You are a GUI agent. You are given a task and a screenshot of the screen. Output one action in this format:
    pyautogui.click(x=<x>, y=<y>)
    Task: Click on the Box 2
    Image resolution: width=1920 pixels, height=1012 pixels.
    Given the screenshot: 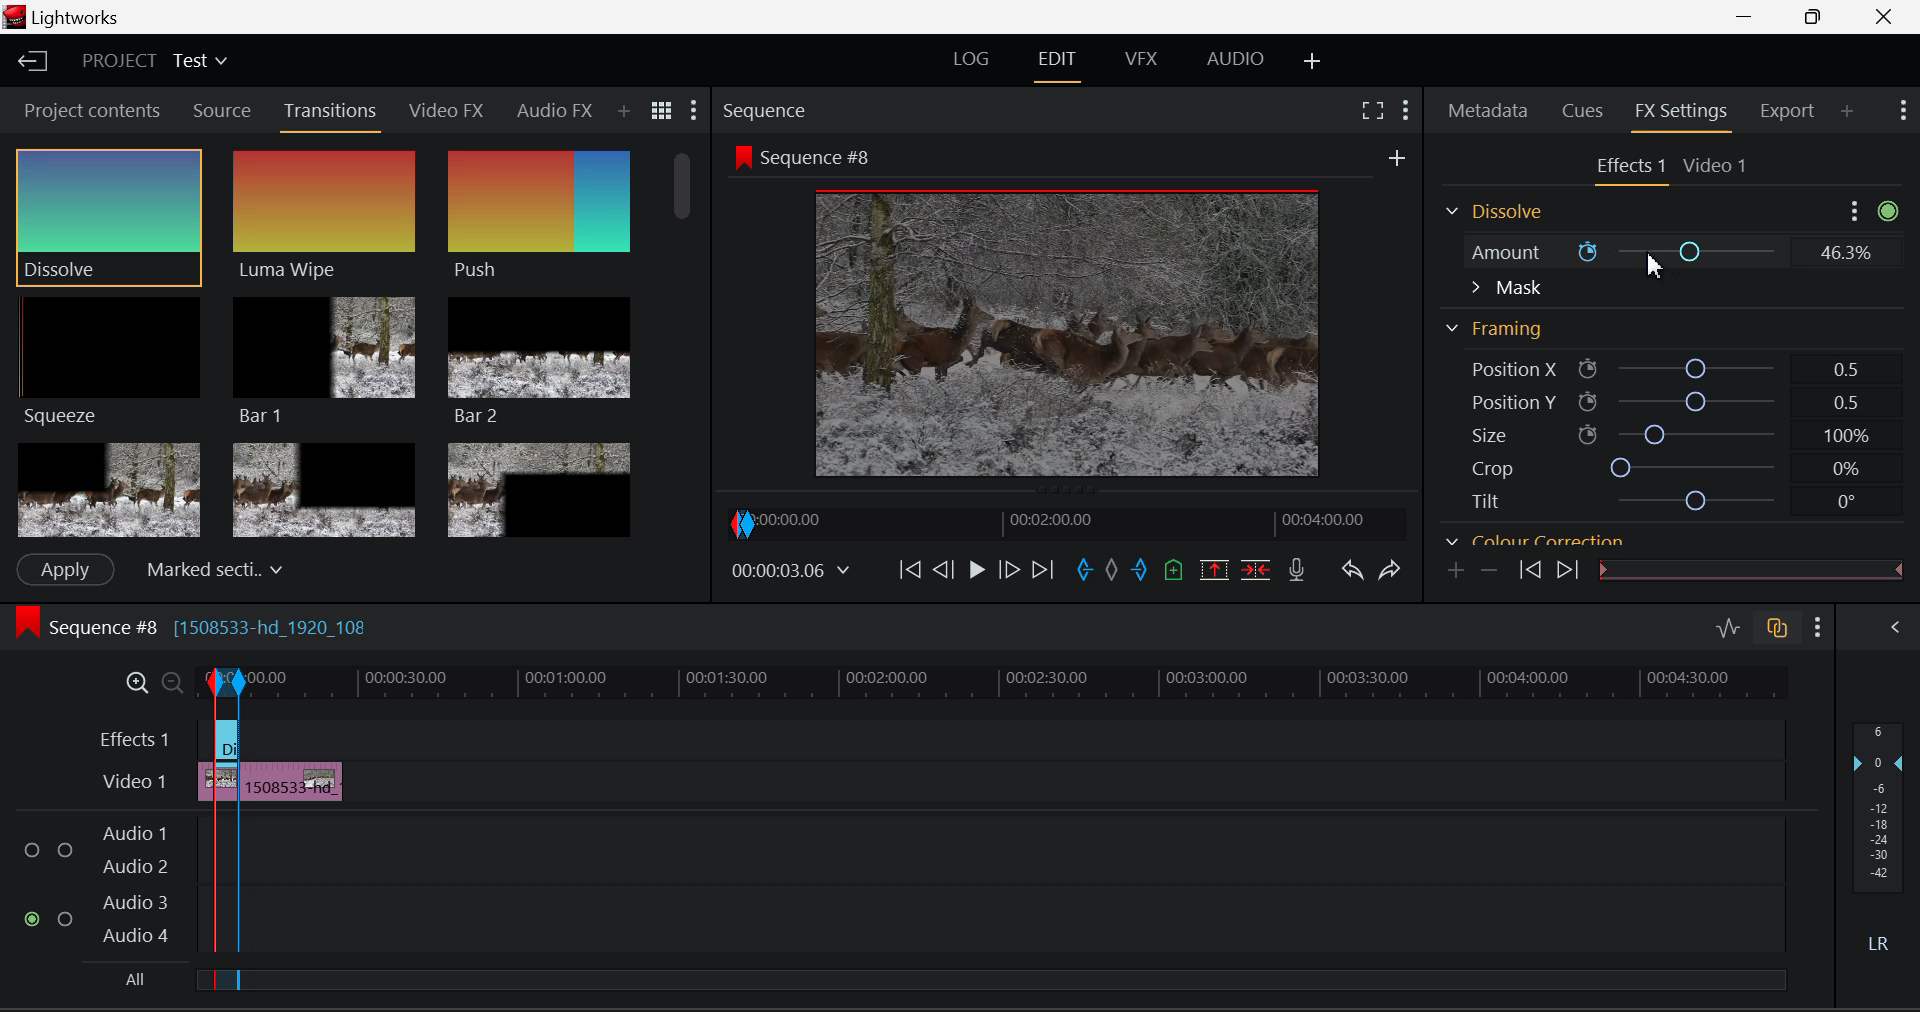 What is the action you would take?
    pyautogui.click(x=324, y=487)
    